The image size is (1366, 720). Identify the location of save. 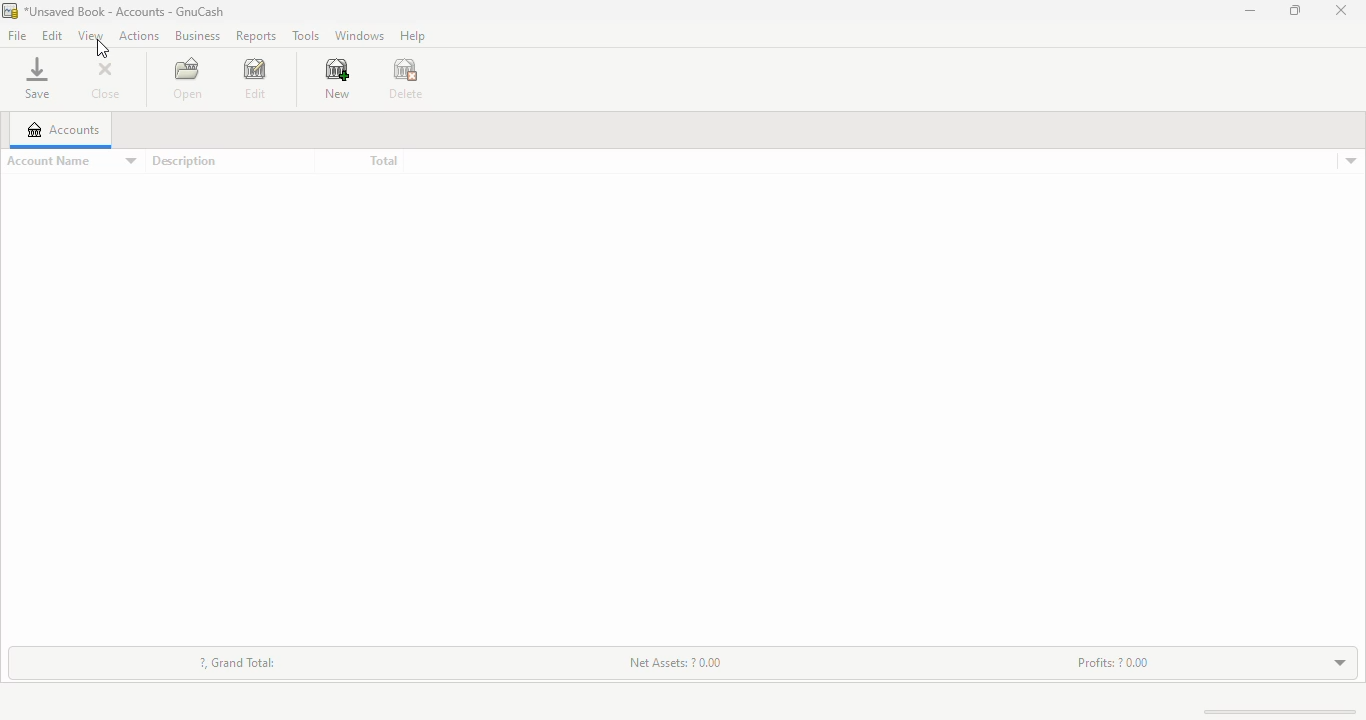
(37, 78).